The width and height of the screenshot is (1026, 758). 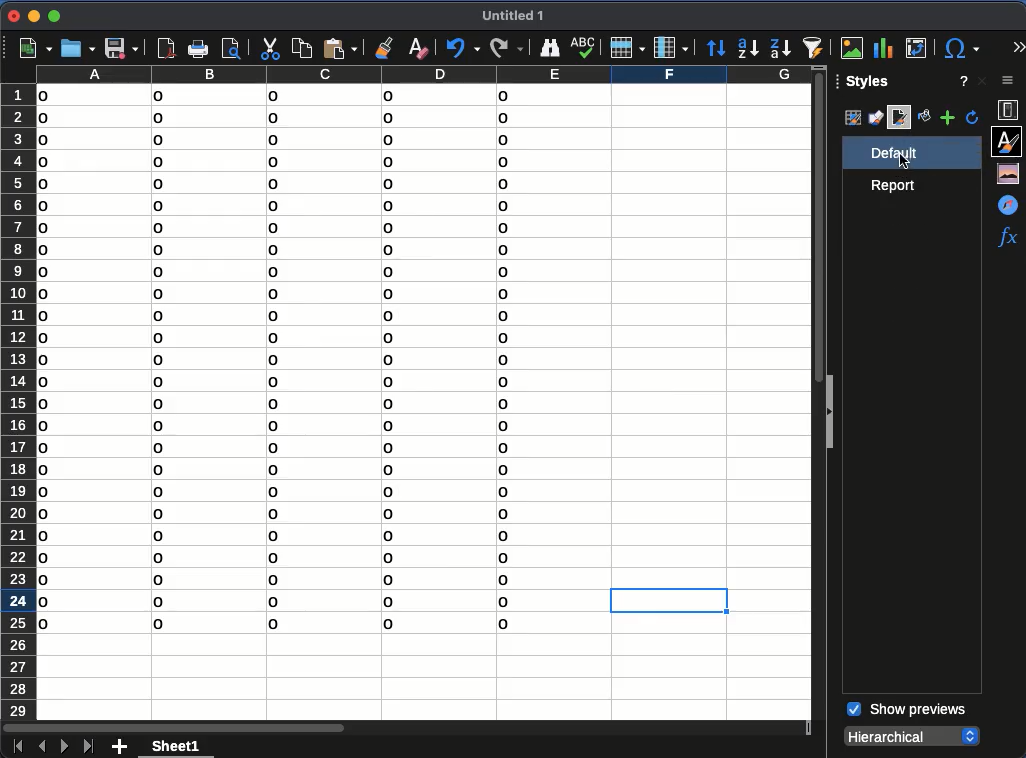 What do you see at coordinates (747, 49) in the screenshot?
I see `ascending` at bounding box center [747, 49].